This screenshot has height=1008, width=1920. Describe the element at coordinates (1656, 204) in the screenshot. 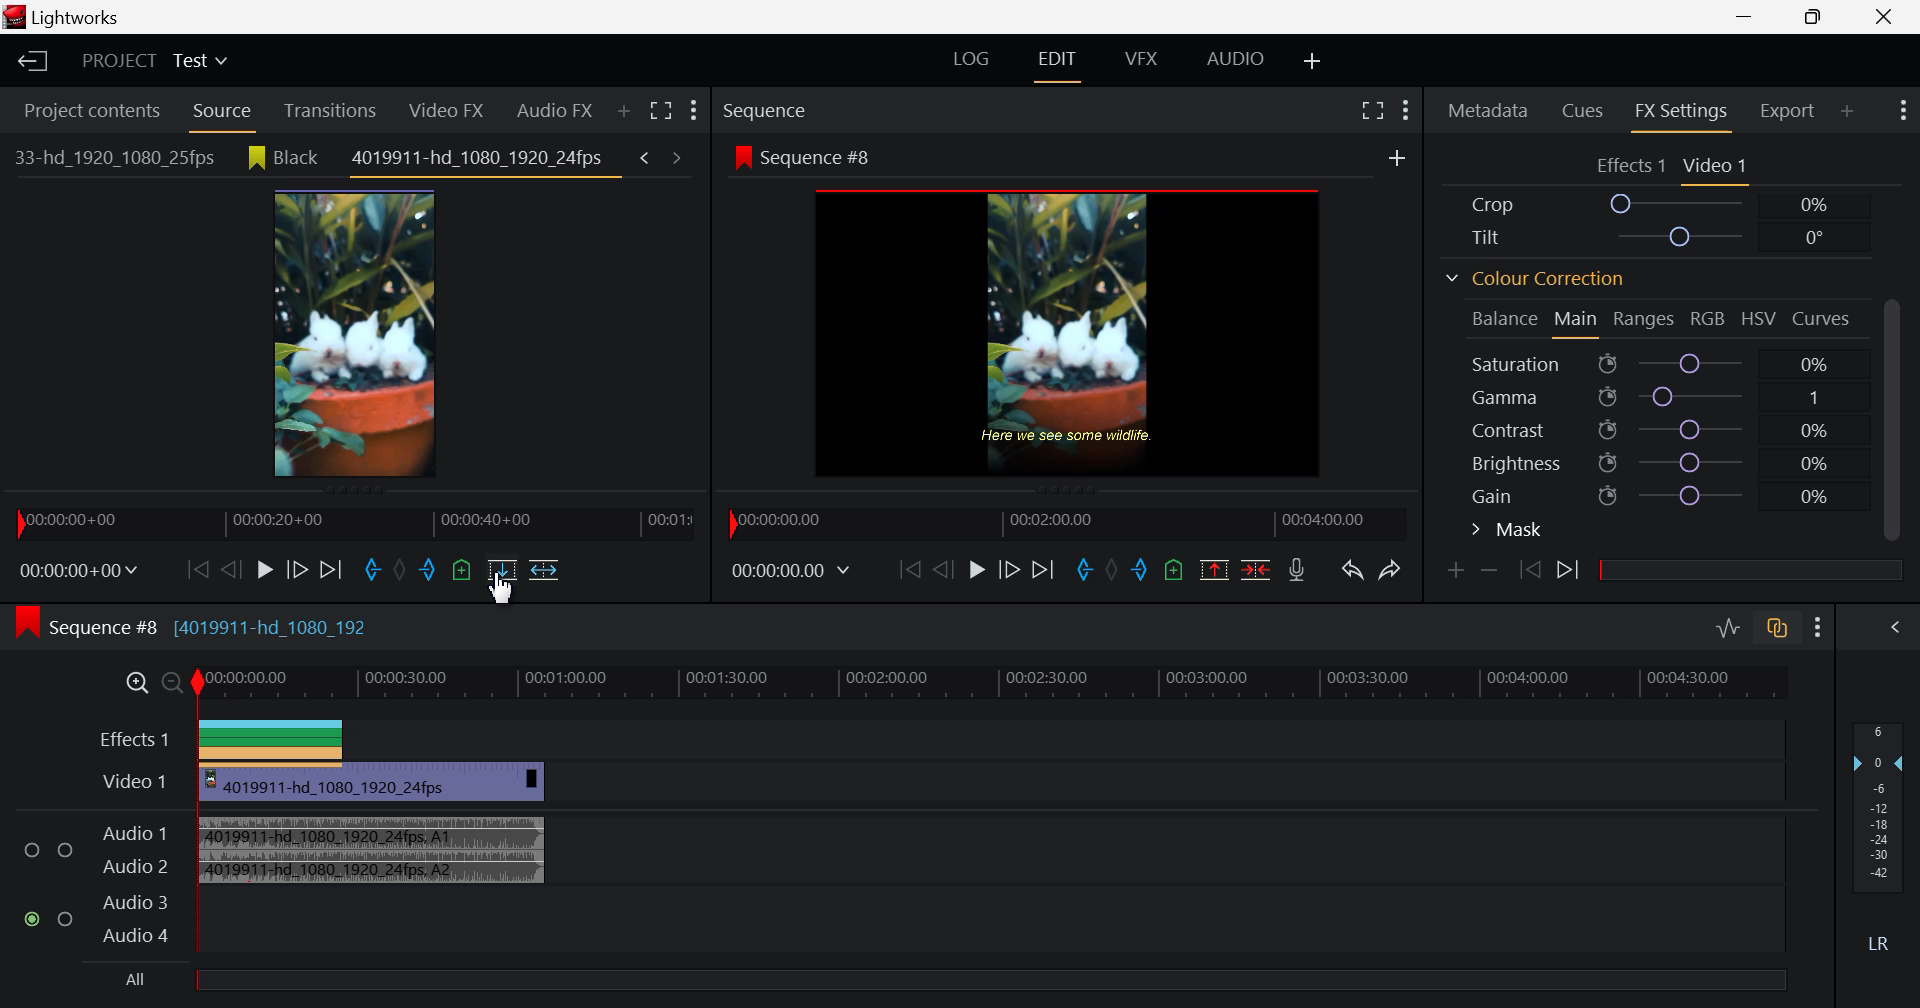

I see `Crop` at that location.